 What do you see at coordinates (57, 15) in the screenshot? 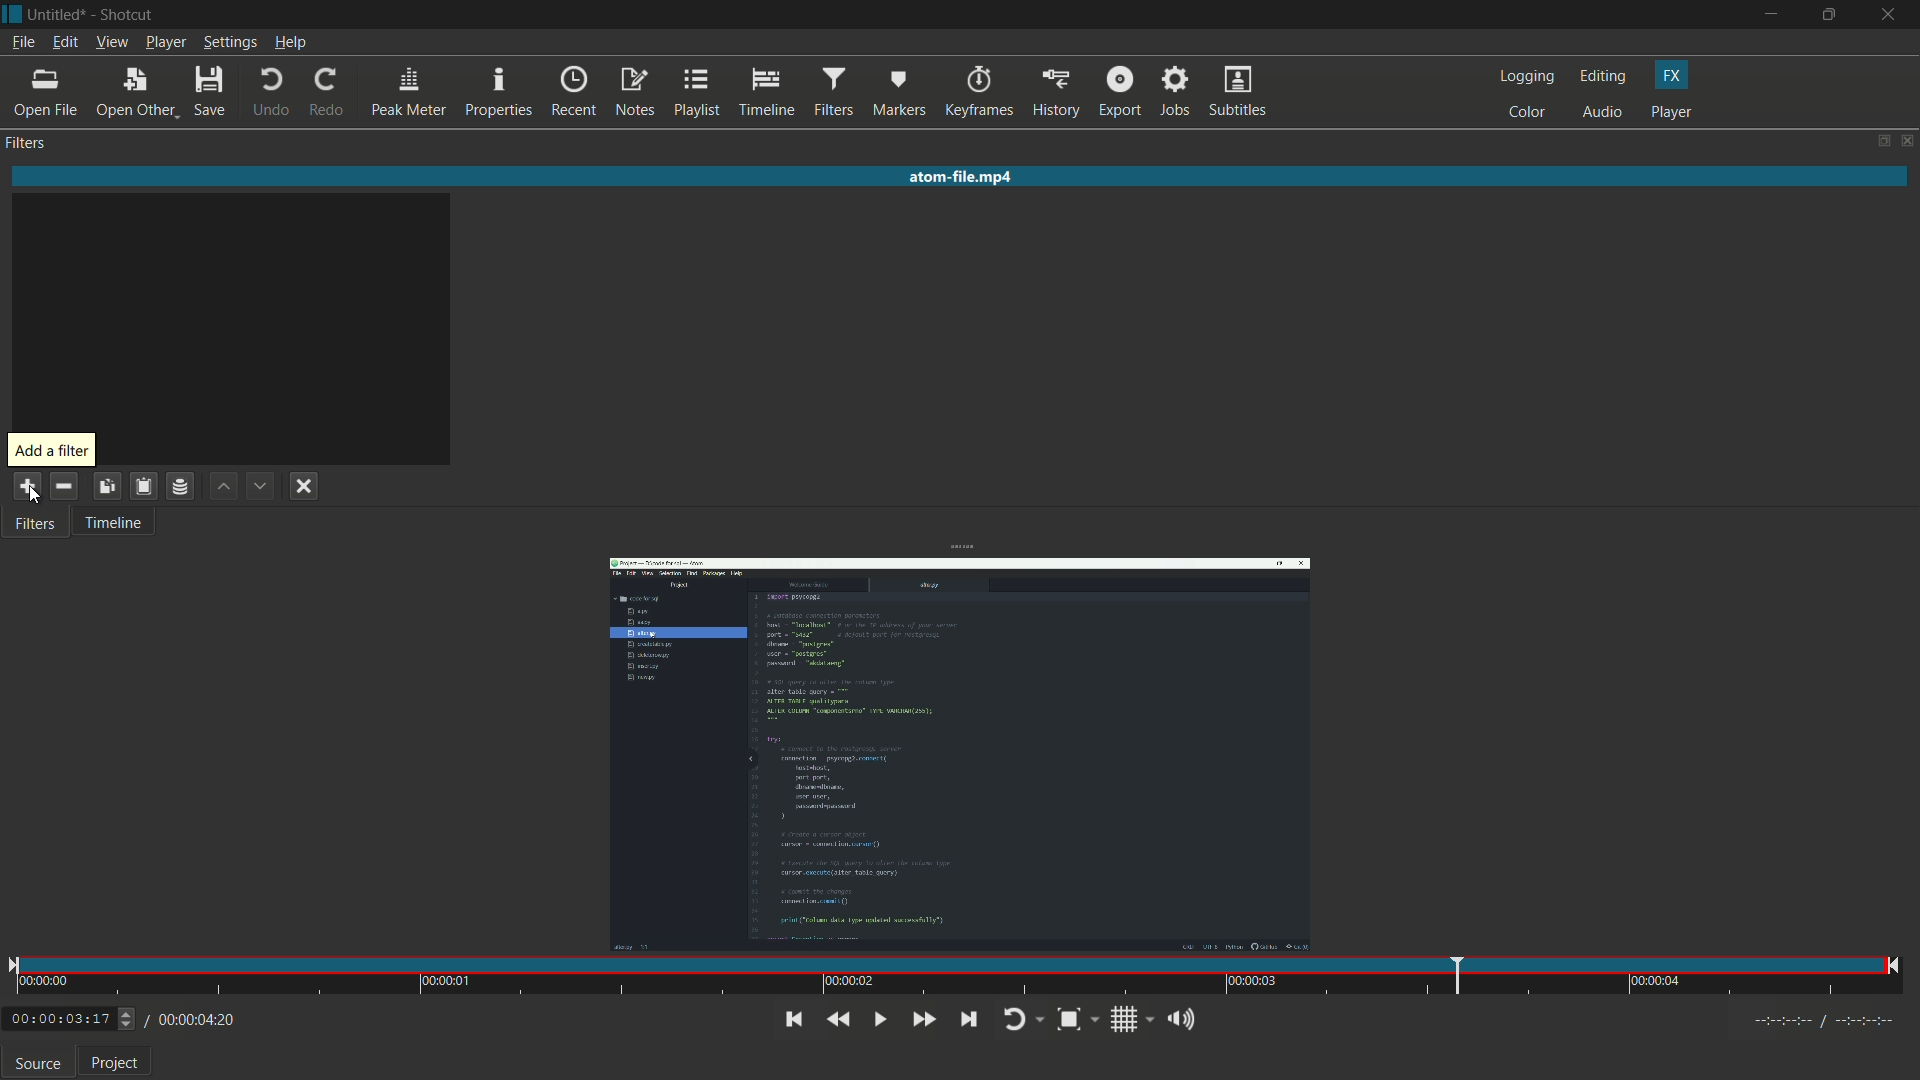
I see `untitled (file name)` at bounding box center [57, 15].